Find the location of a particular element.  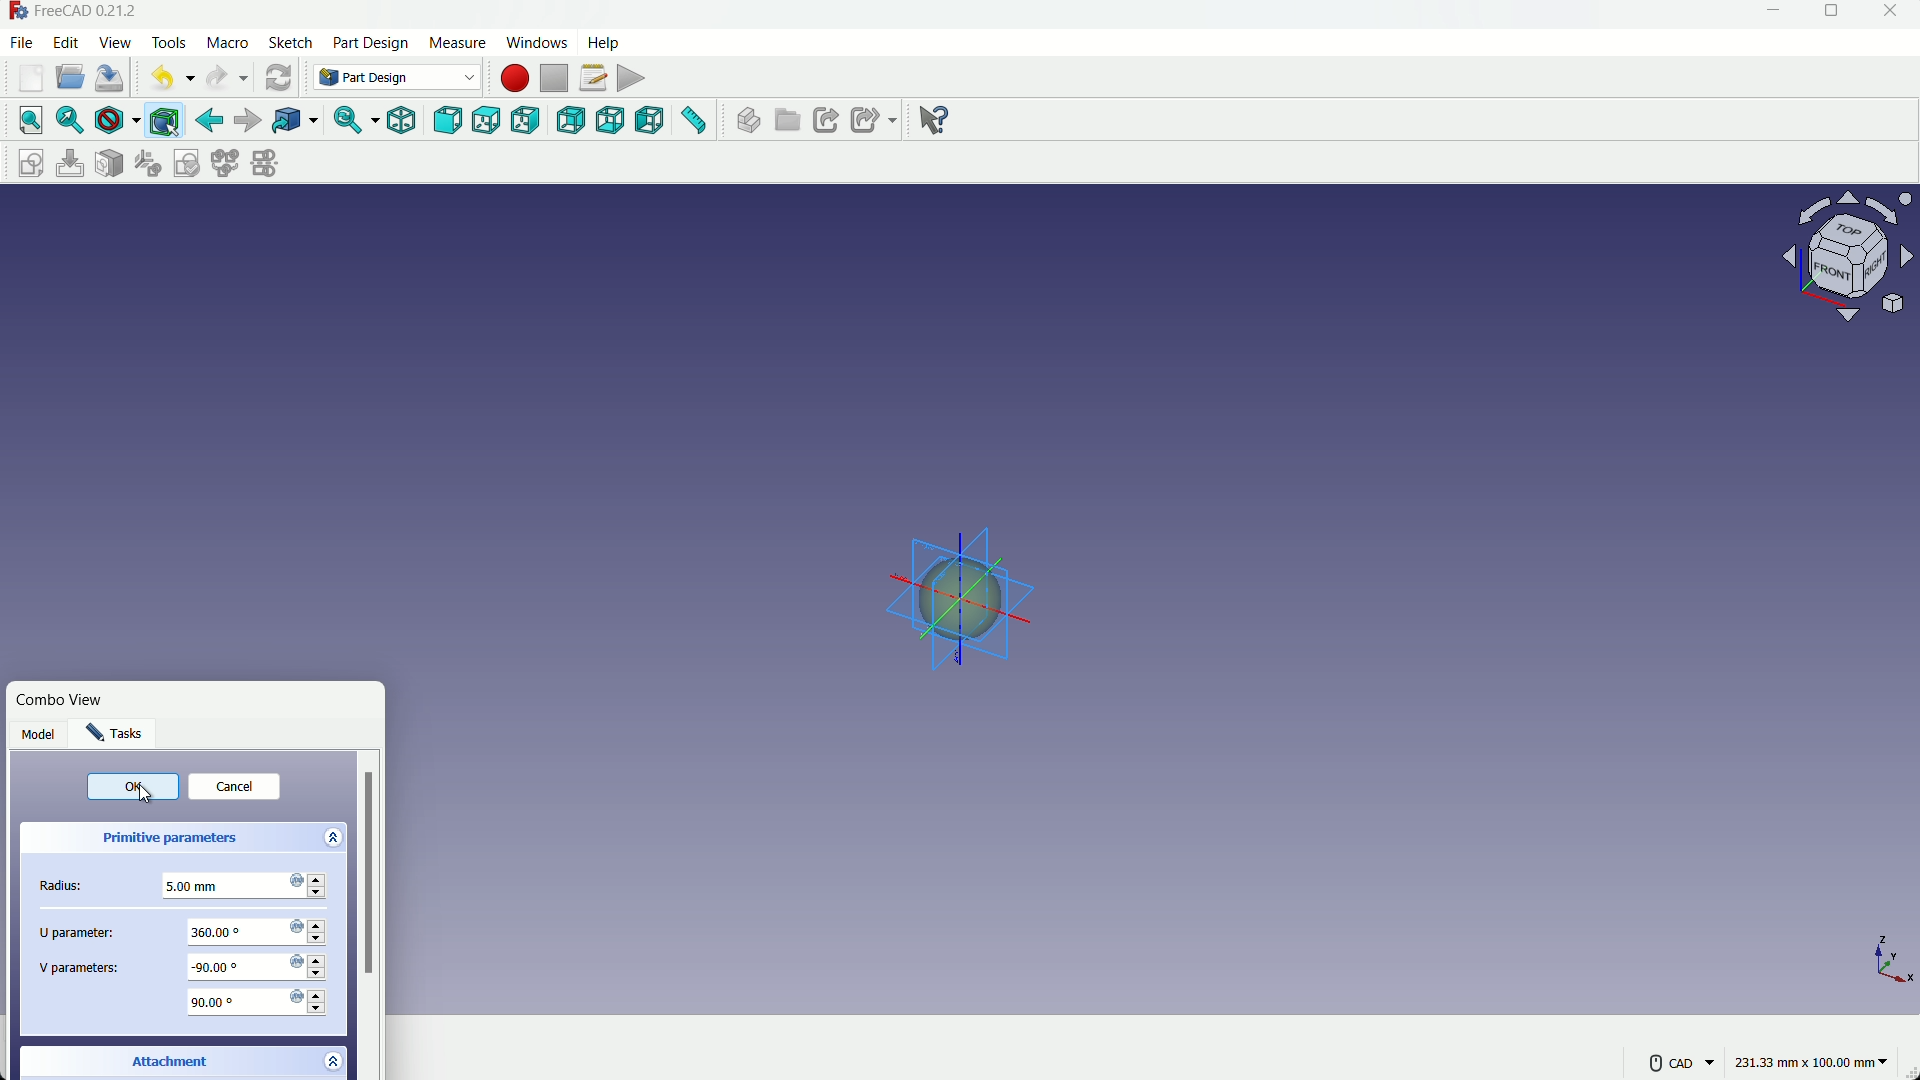

help menu is located at coordinates (603, 43).